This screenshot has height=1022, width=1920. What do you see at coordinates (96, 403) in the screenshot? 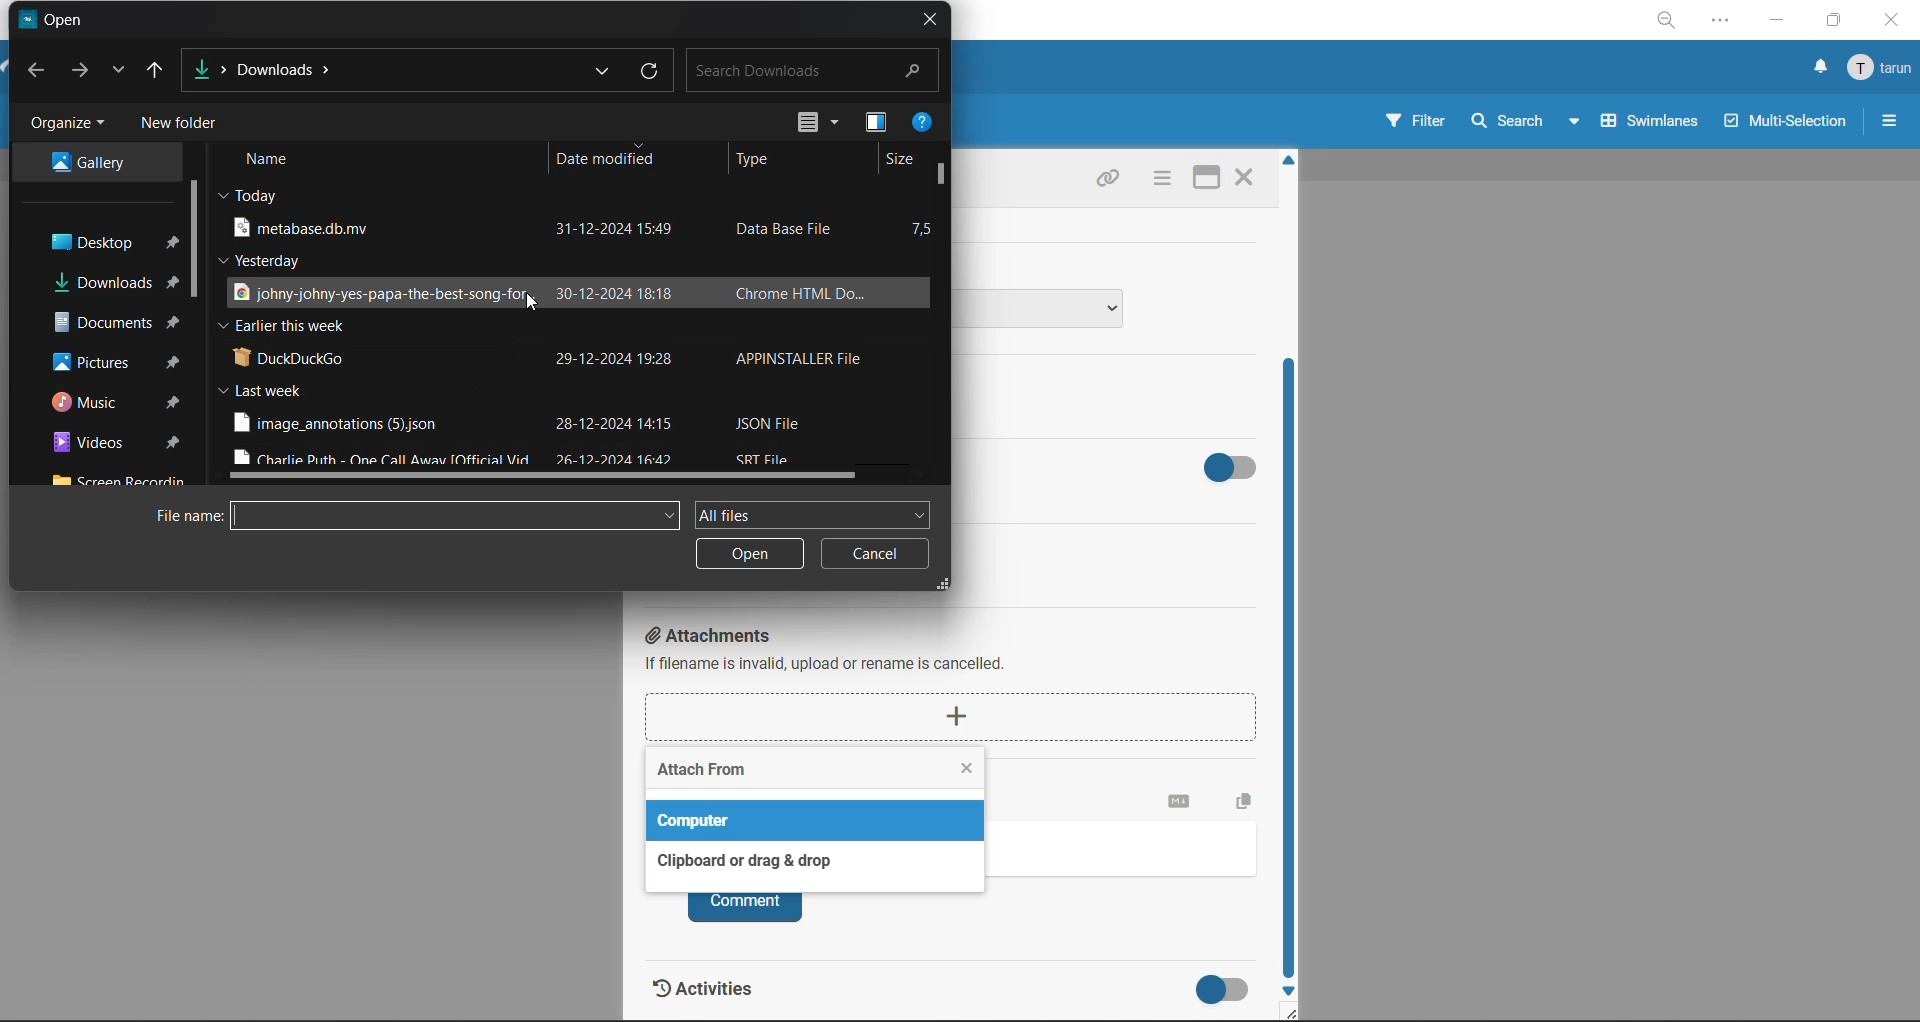
I see `music` at bounding box center [96, 403].